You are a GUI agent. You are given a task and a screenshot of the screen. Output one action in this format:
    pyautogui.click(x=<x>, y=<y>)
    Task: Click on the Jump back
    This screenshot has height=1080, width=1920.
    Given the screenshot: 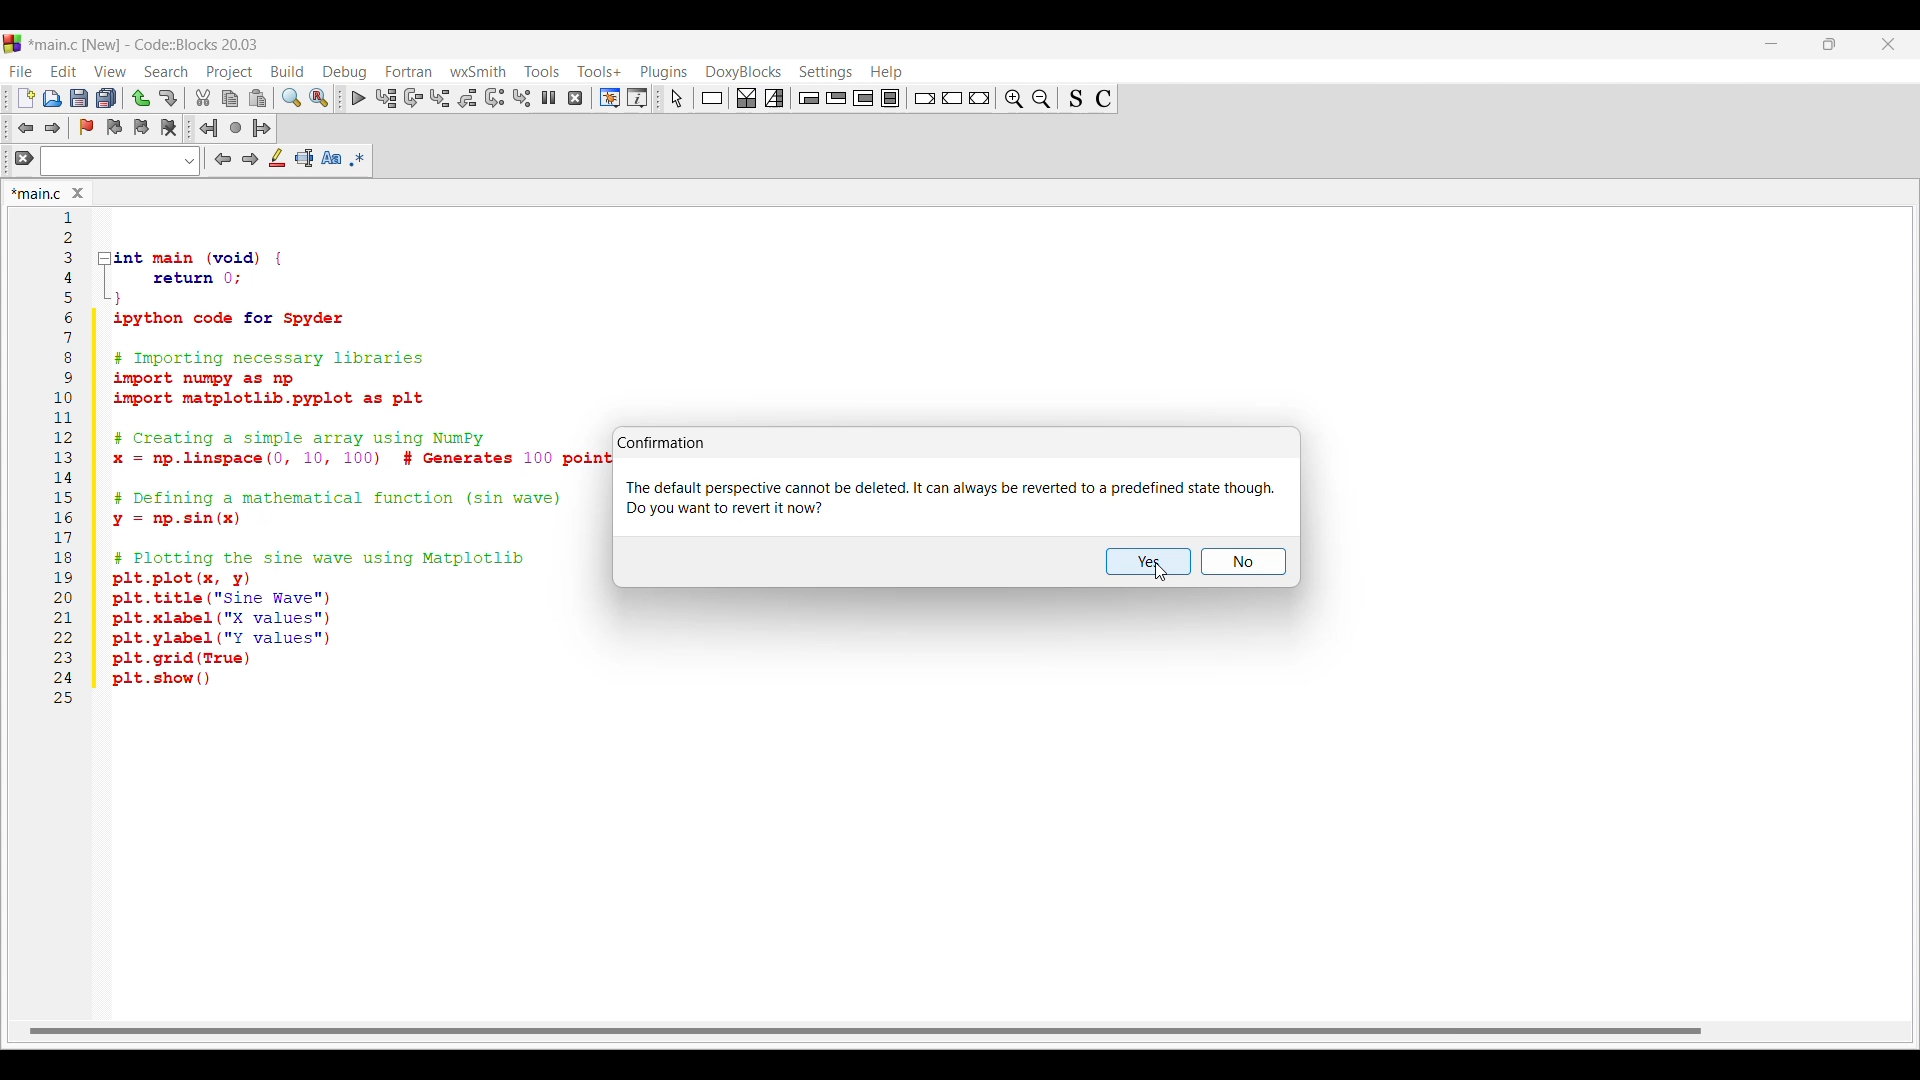 What is the action you would take?
    pyautogui.click(x=24, y=128)
    